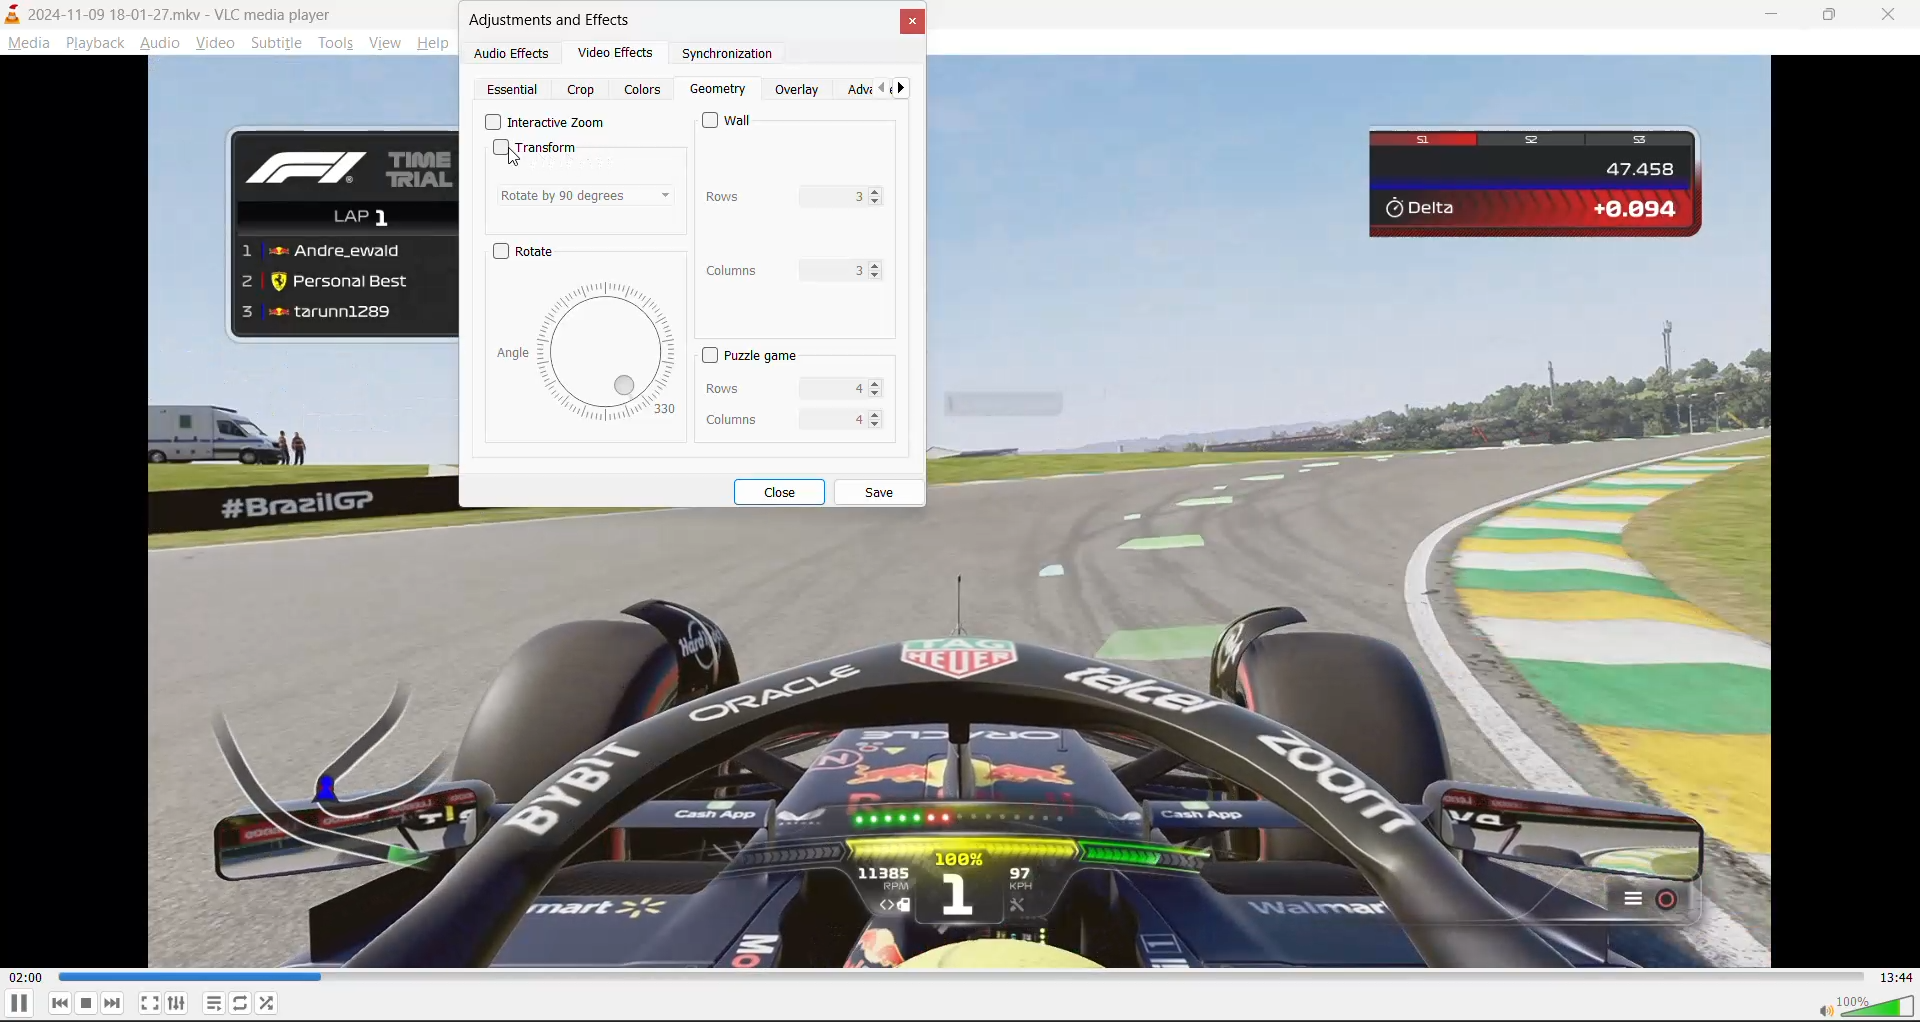 The image size is (1920, 1022). What do you see at coordinates (514, 89) in the screenshot?
I see `Essential` at bounding box center [514, 89].